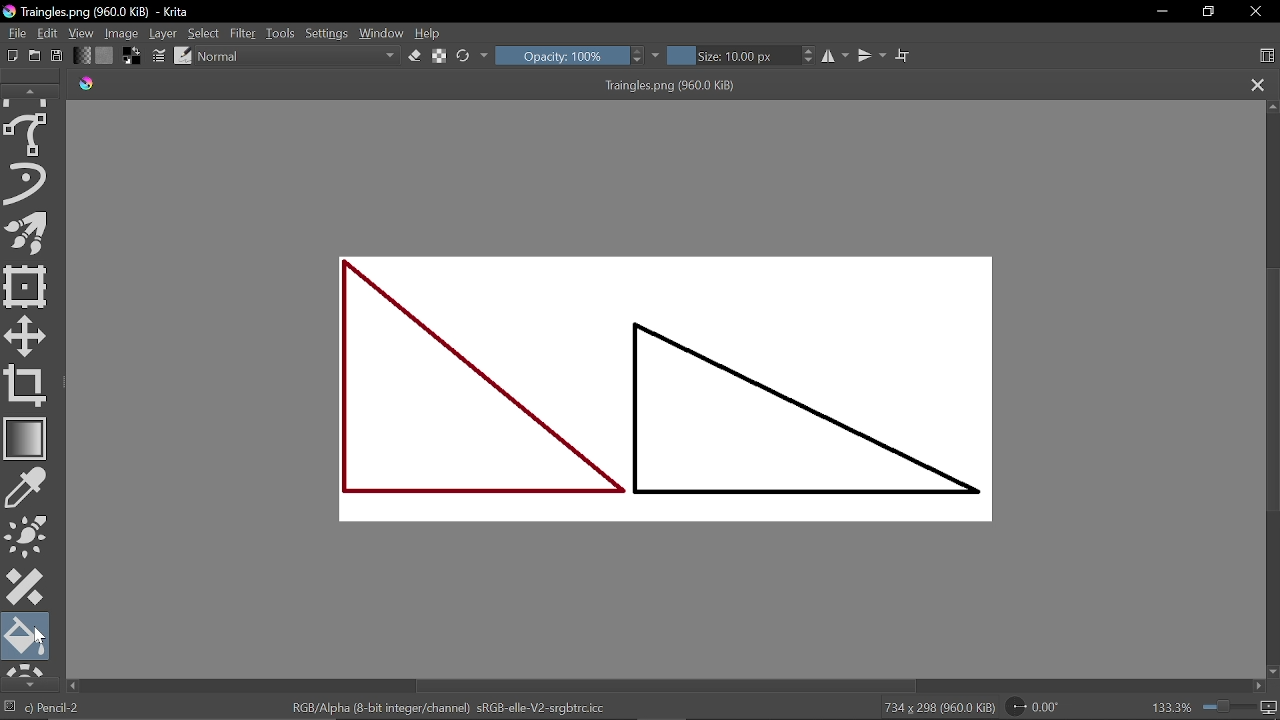 This screenshot has height=720, width=1280. I want to click on No selection, so click(10, 707).